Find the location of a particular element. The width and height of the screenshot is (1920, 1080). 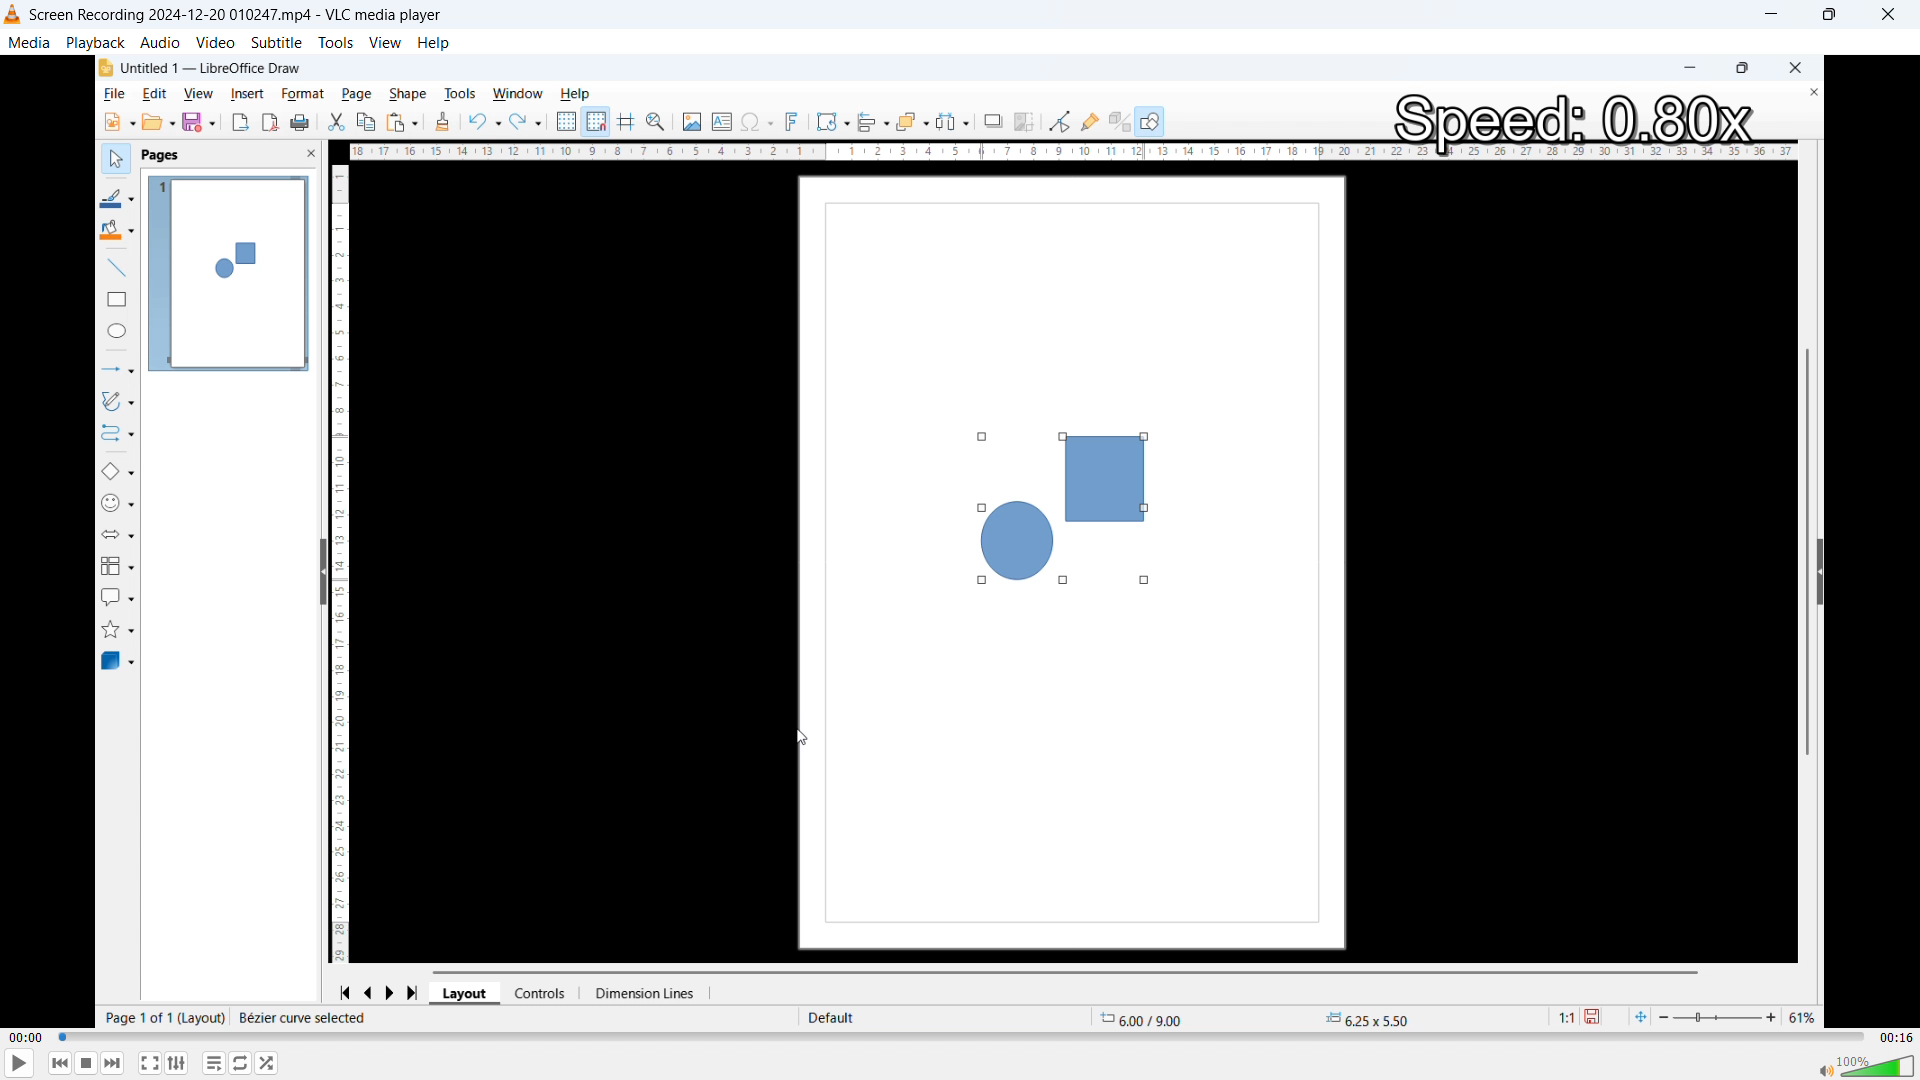

Subtitle  is located at coordinates (276, 42).